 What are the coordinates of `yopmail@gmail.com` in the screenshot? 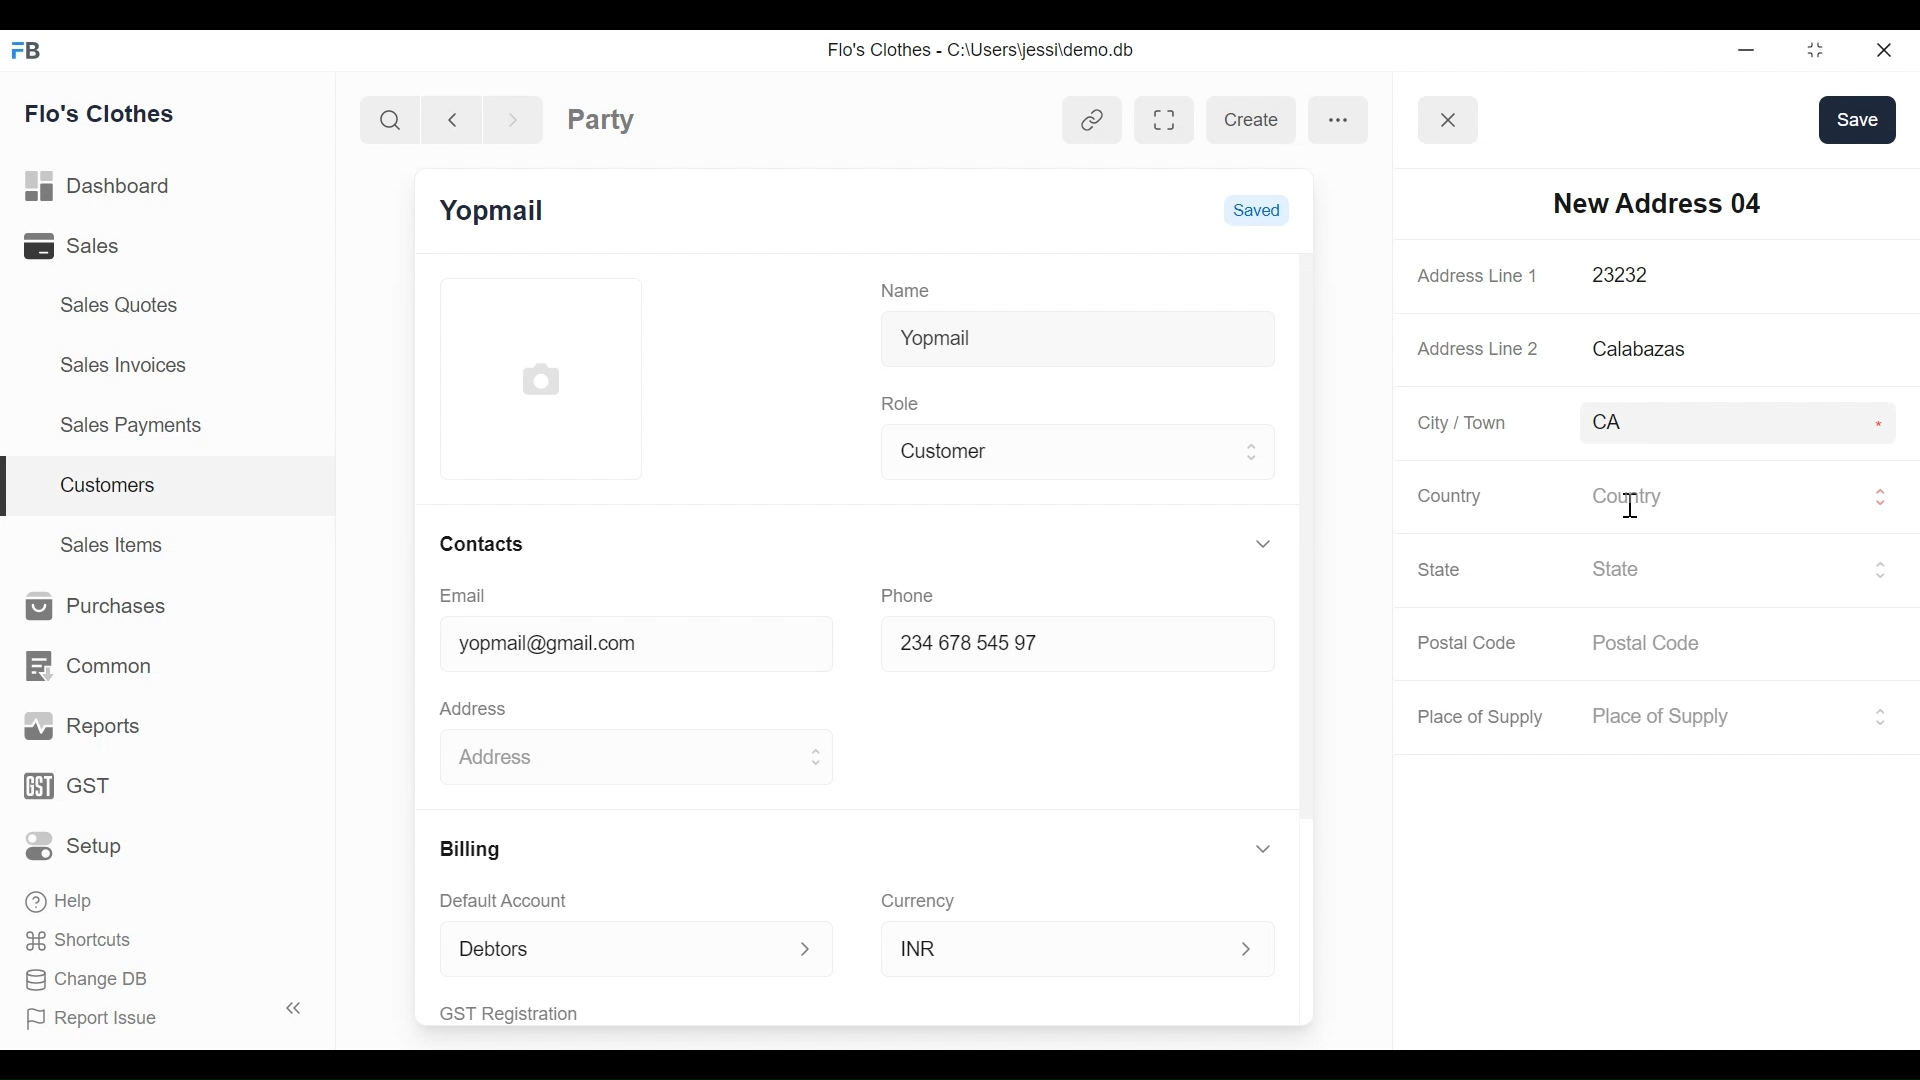 It's located at (619, 646).